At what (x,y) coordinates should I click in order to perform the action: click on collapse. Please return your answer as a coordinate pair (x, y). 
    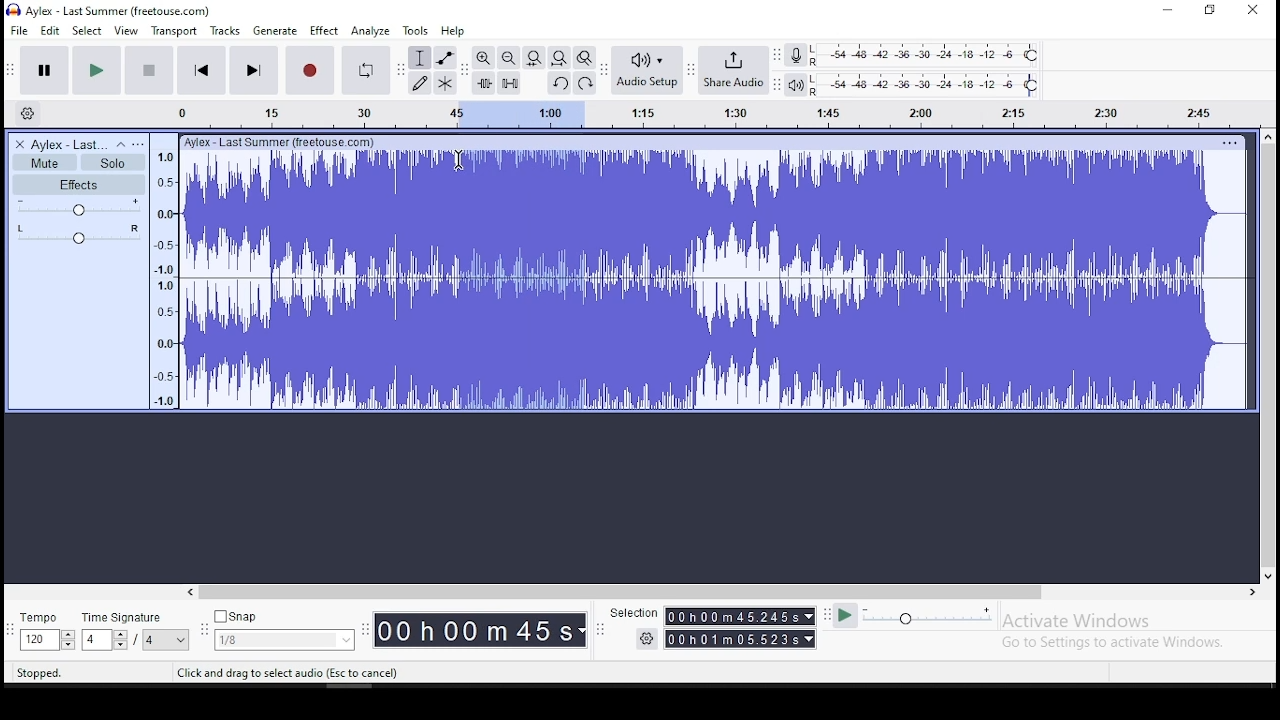
    Looking at the image, I should click on (120, 145).